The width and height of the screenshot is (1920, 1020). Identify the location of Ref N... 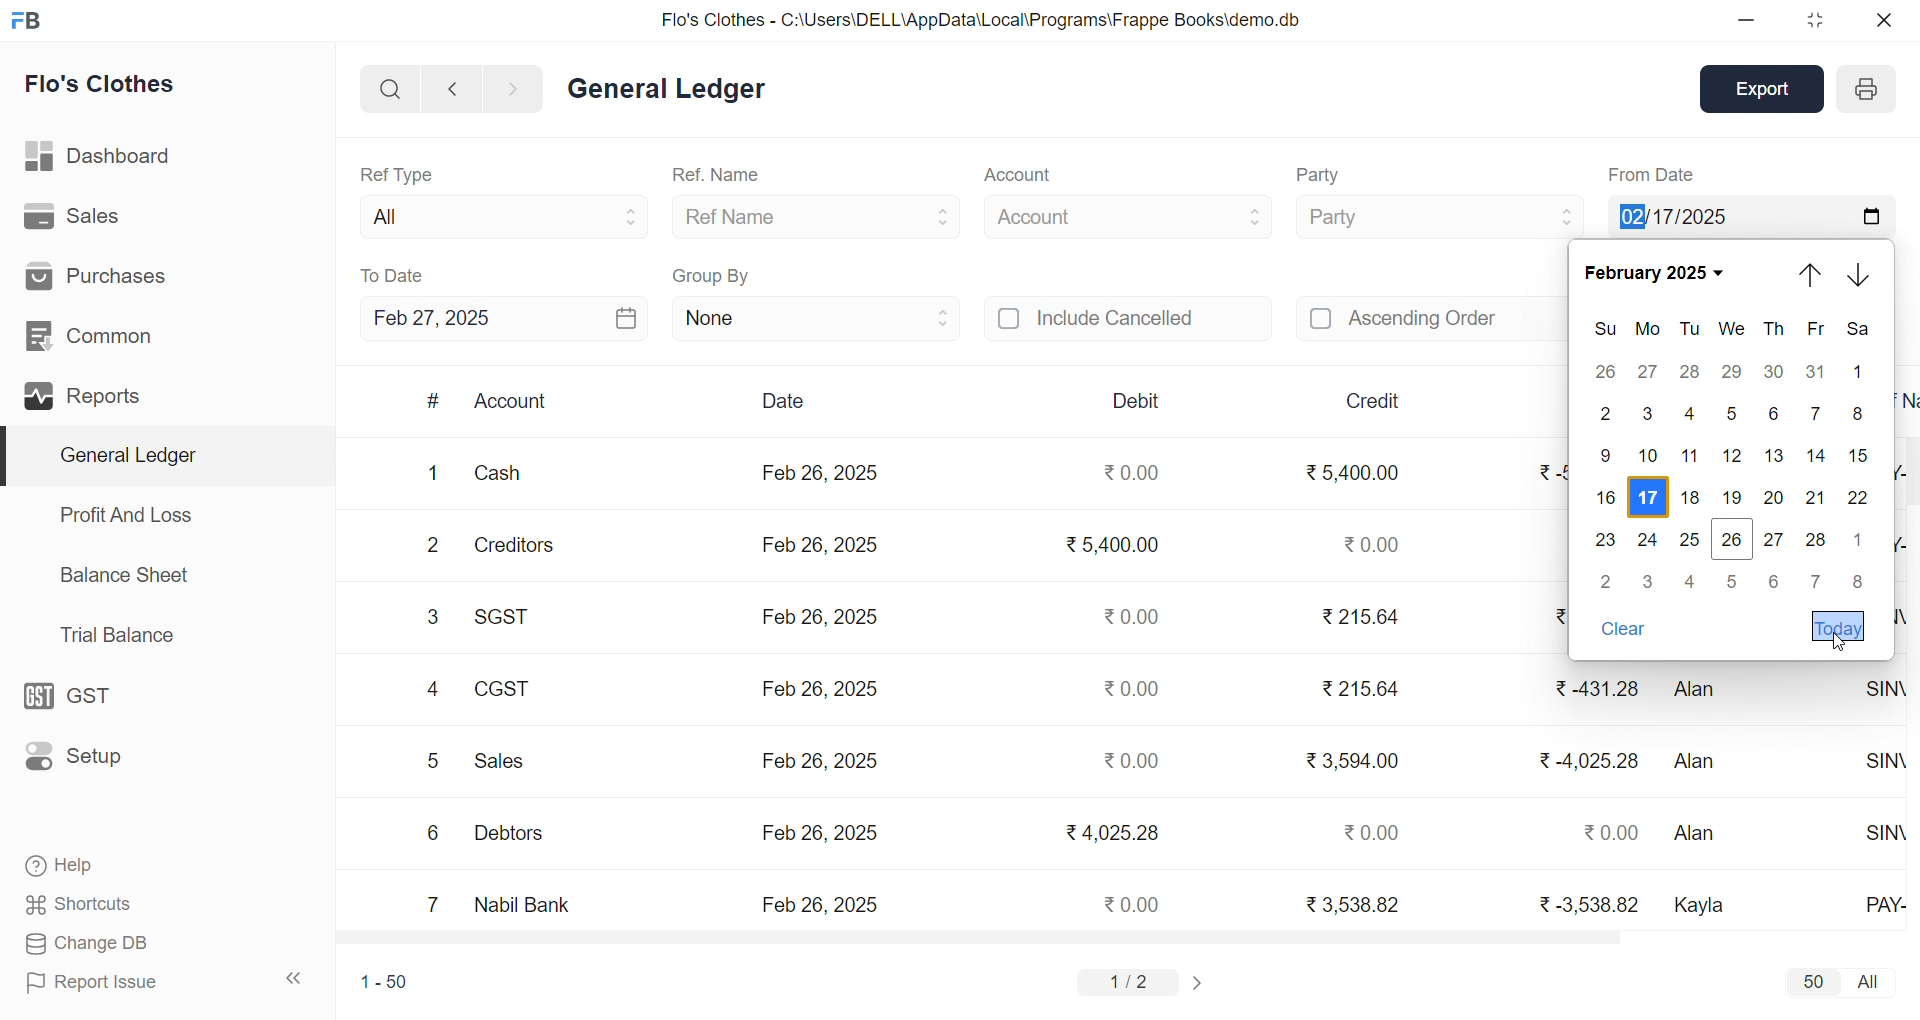
(1903, 399).